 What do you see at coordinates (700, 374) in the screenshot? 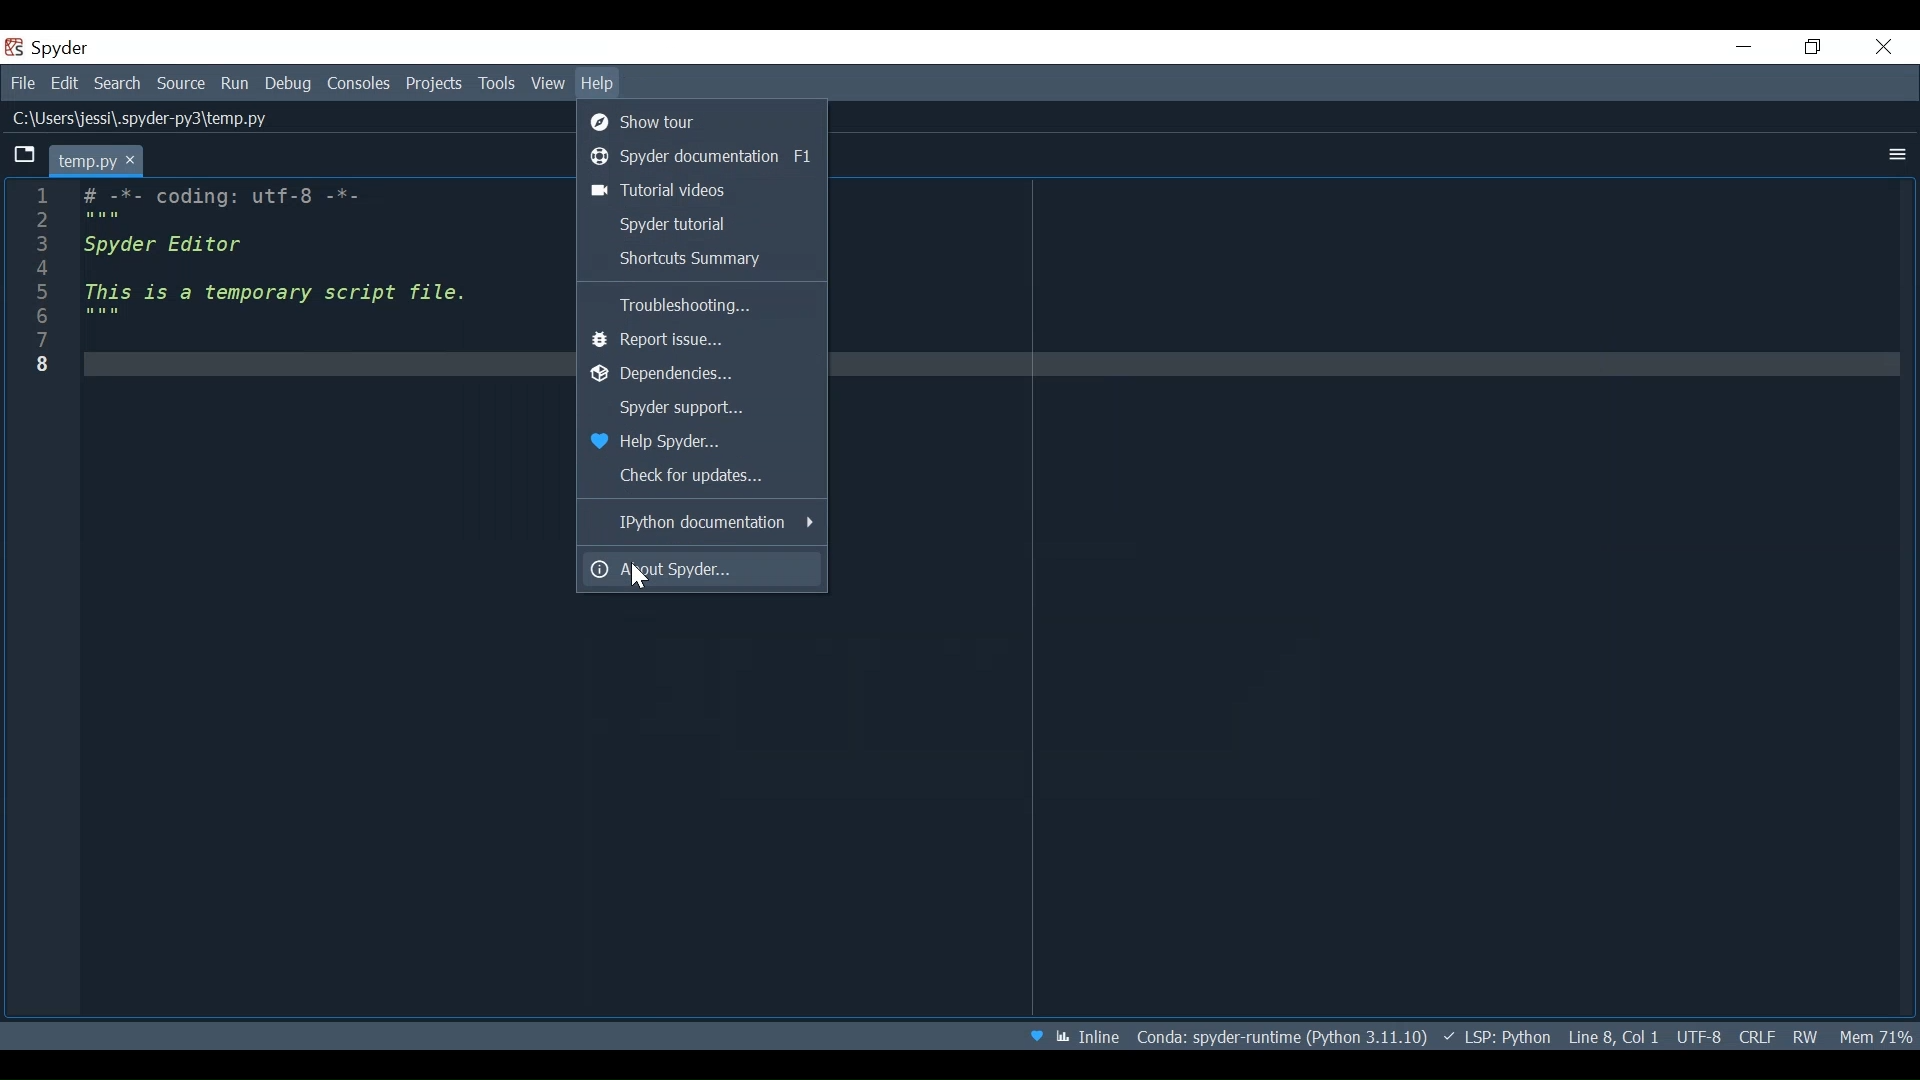
I see `Dependencies` at bounding box center [700, 374].